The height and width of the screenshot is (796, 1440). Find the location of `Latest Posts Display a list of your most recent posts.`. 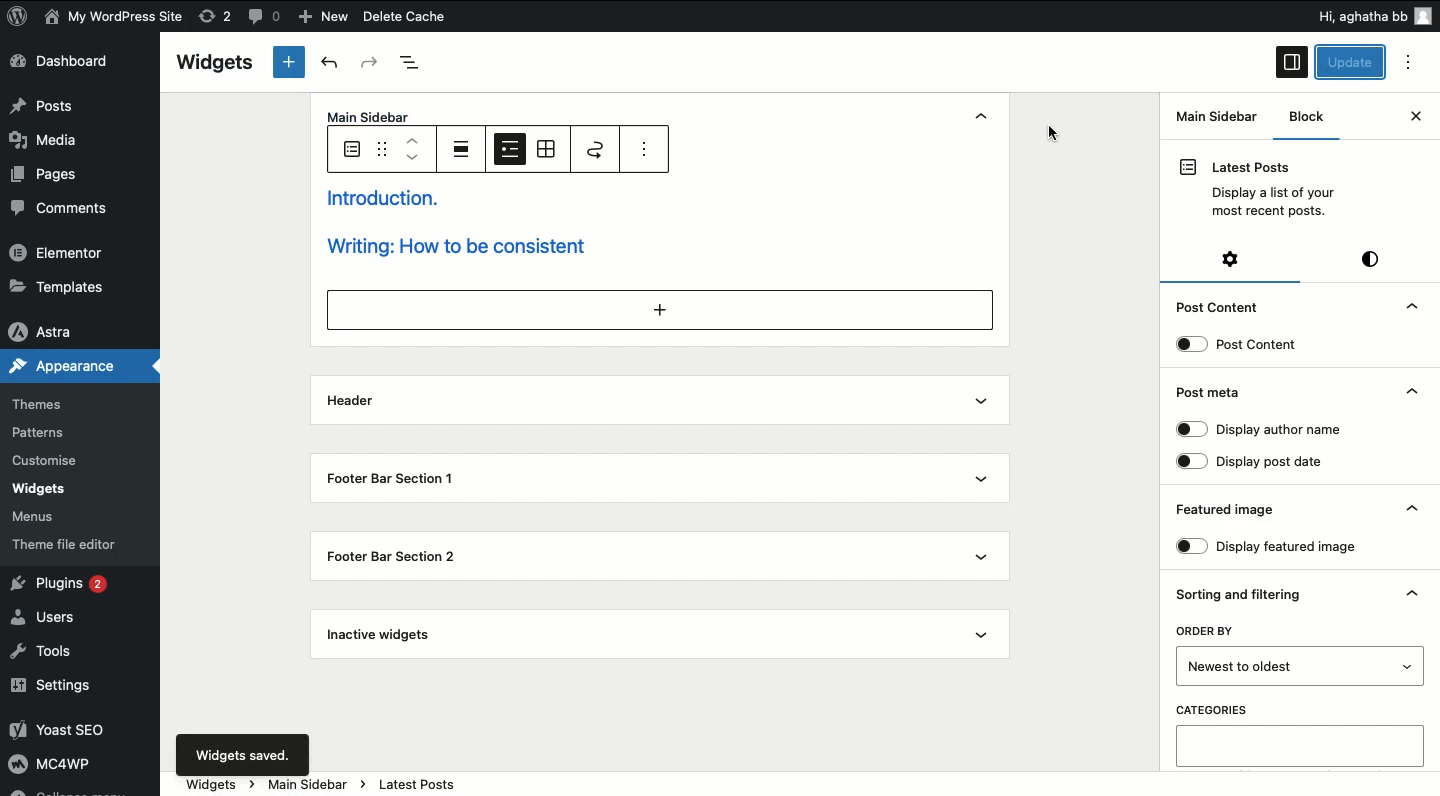

Latest Posts Display a list of your most recent posts. is located at coordinates (1256, 186).